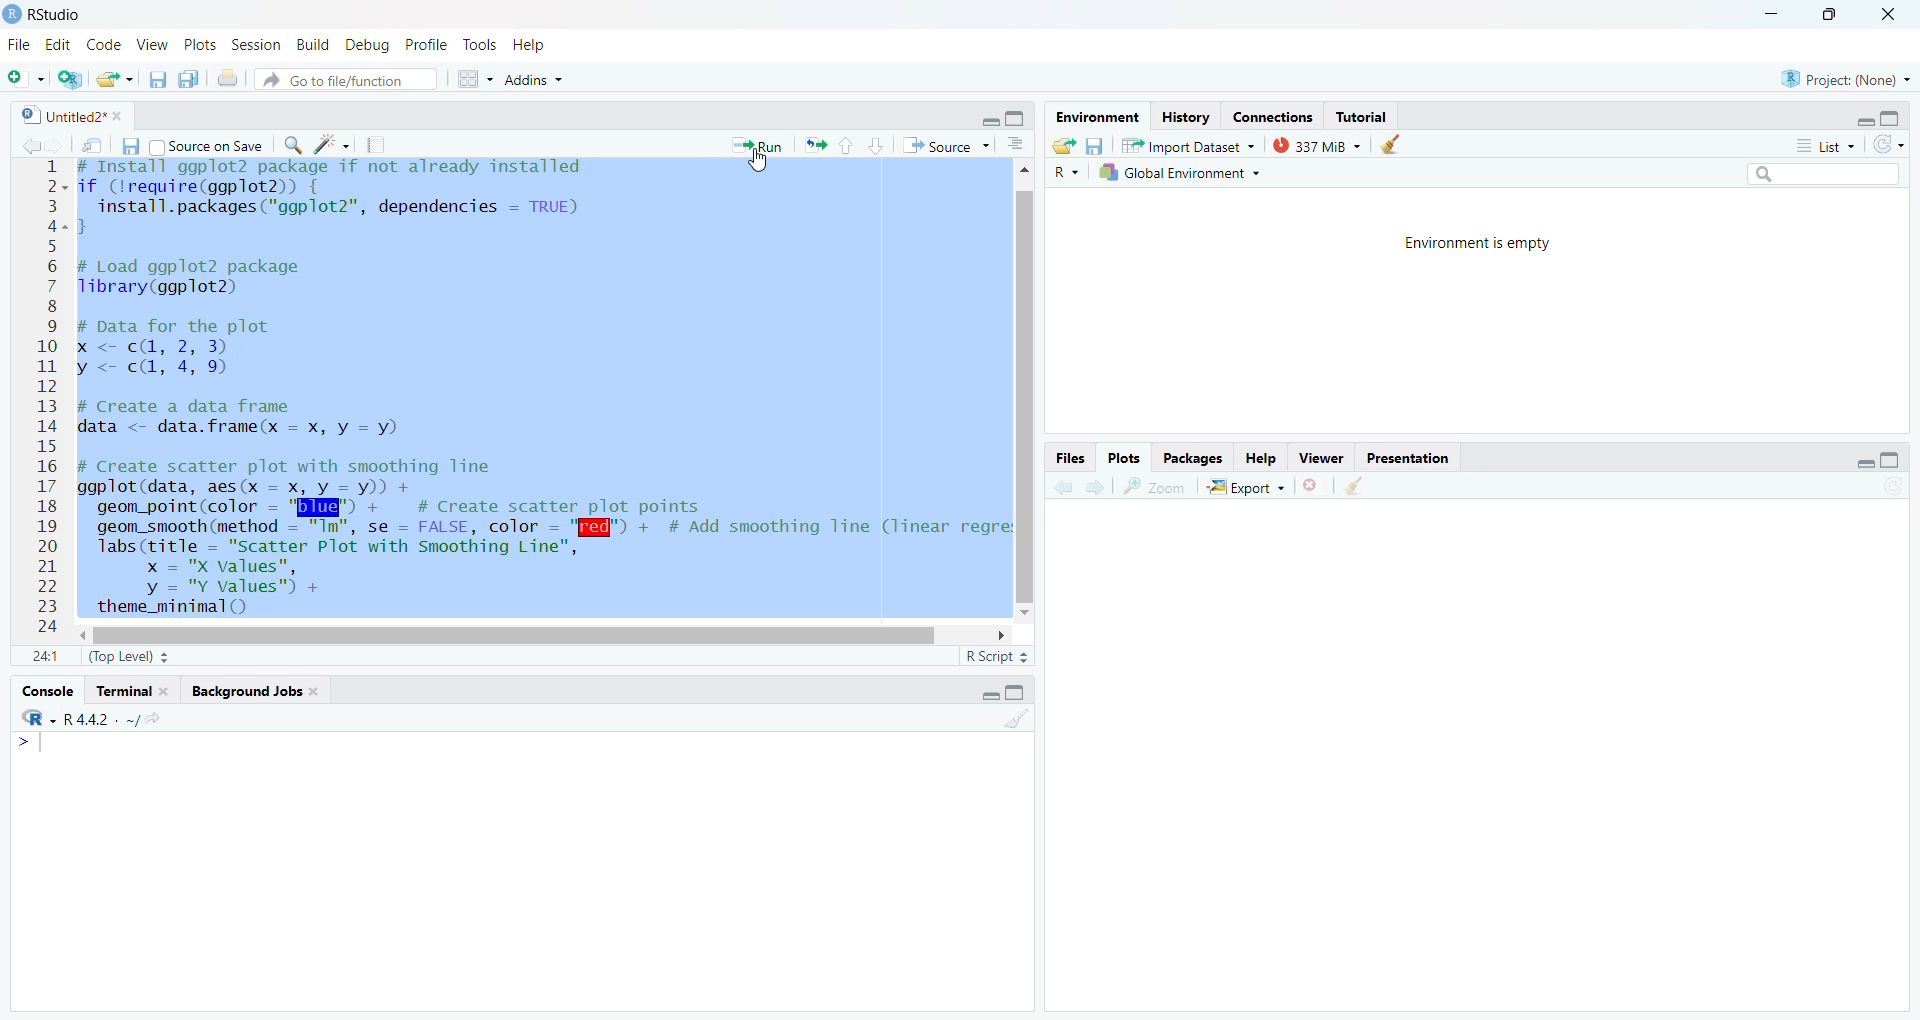  Describe the element at coordinates (1862, 116) in the screenshot. I see `hide r script` at that location.